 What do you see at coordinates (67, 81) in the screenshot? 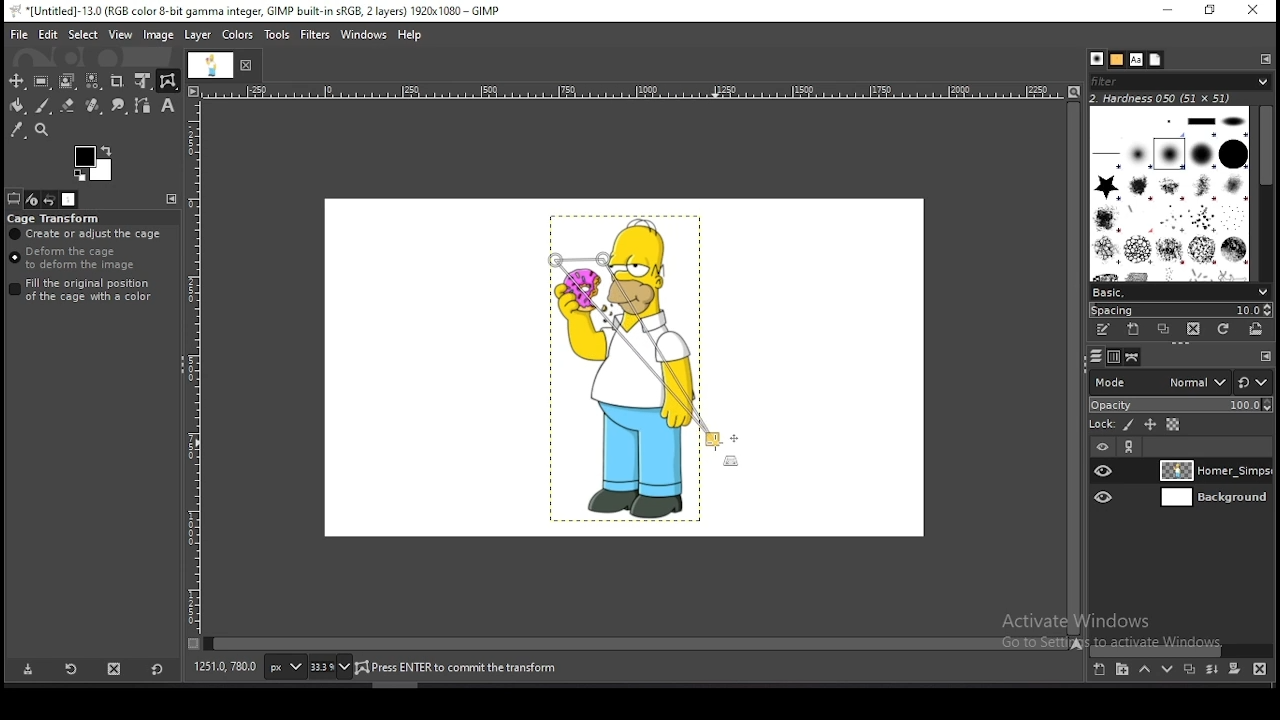
I see `foreground select tool` at bounding box center [67, 81].